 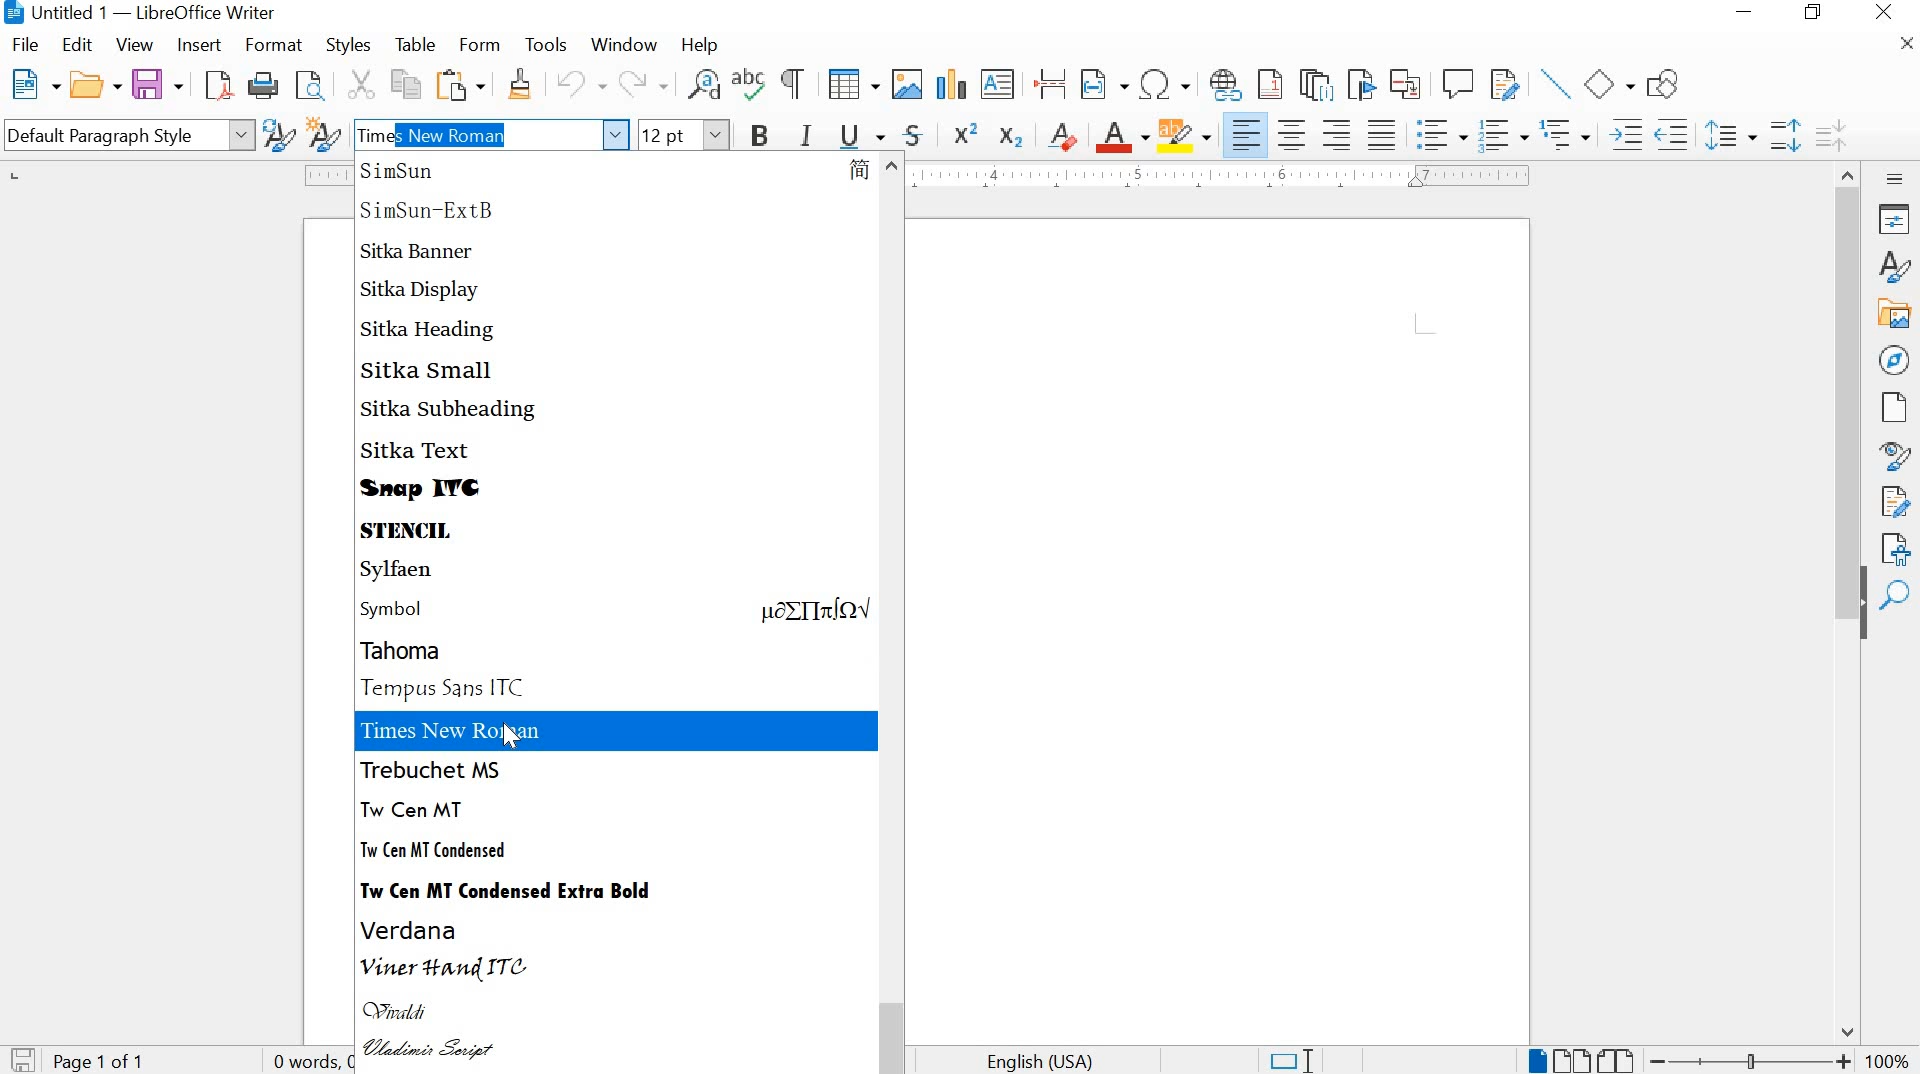 What do you see at coordinates (1186, 136) in the screenshot?
I see `CHARACTER HIGHLIGHTING COLOR` at bounding box center [1186, 136].